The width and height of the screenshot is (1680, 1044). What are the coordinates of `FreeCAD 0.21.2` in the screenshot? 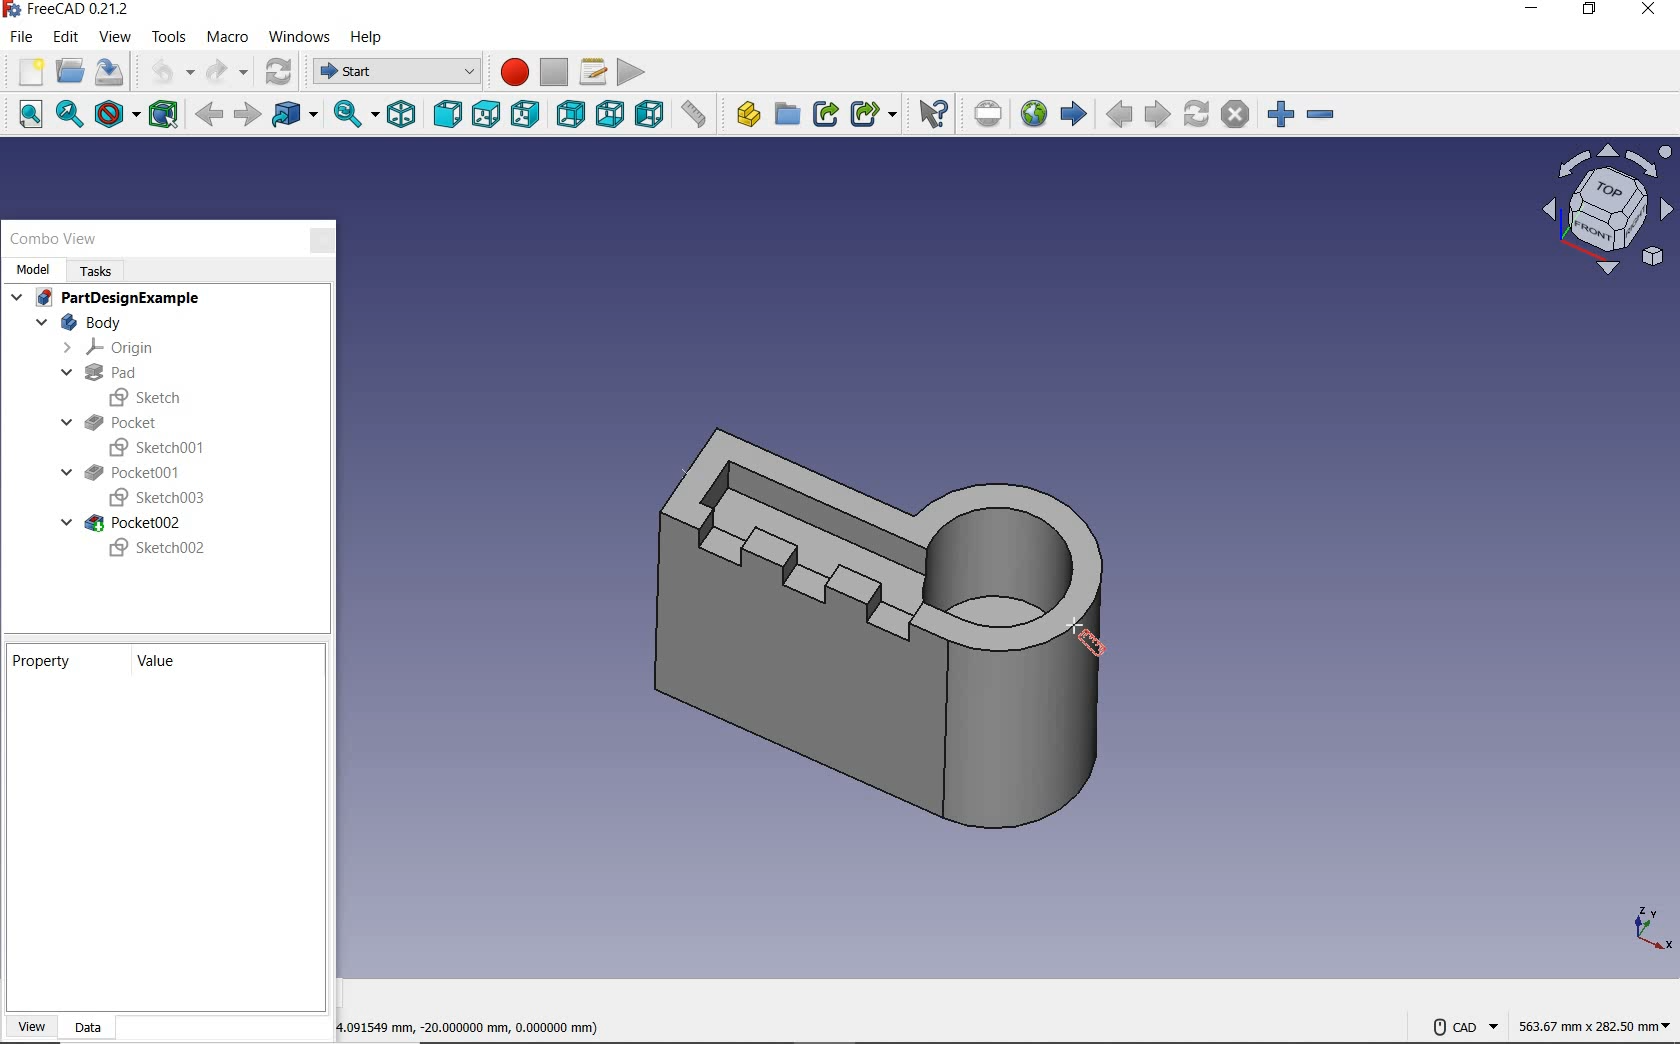 It's located at (69, 11).